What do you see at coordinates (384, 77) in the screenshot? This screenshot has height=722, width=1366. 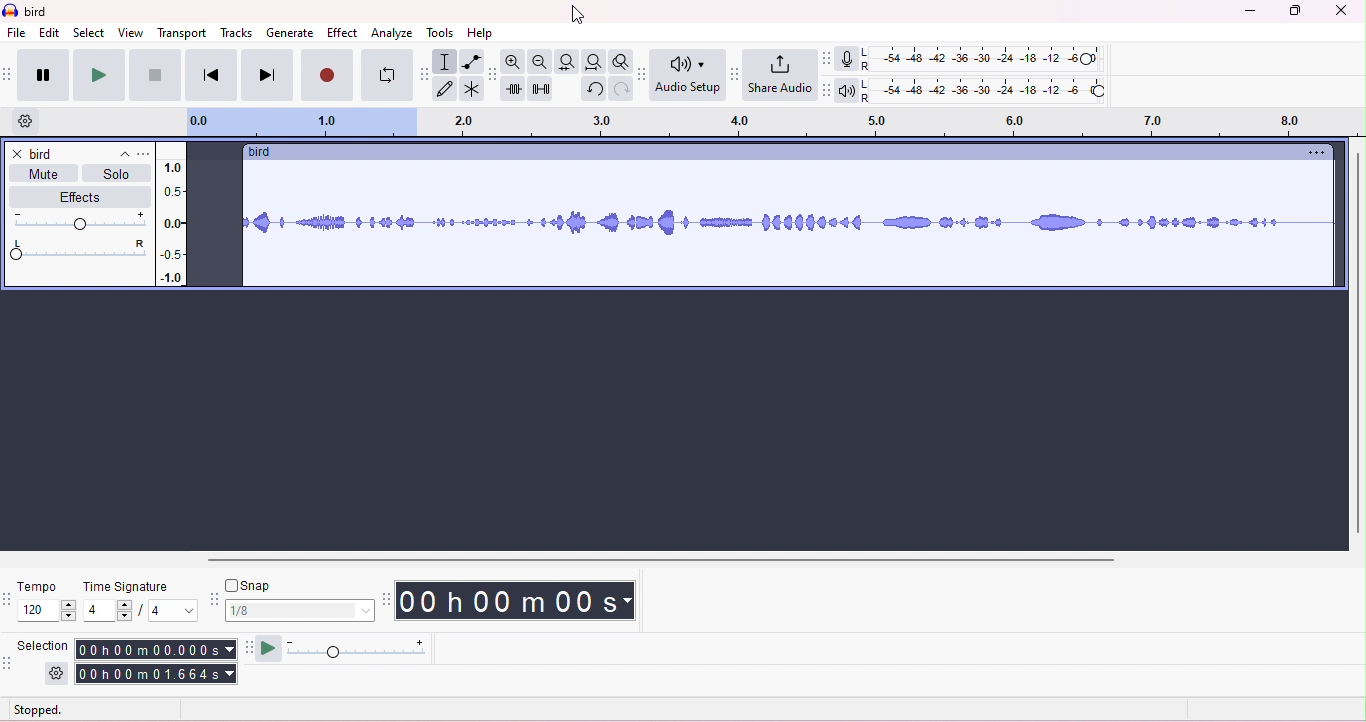 I see `loop` at bounding box center [384, 77].